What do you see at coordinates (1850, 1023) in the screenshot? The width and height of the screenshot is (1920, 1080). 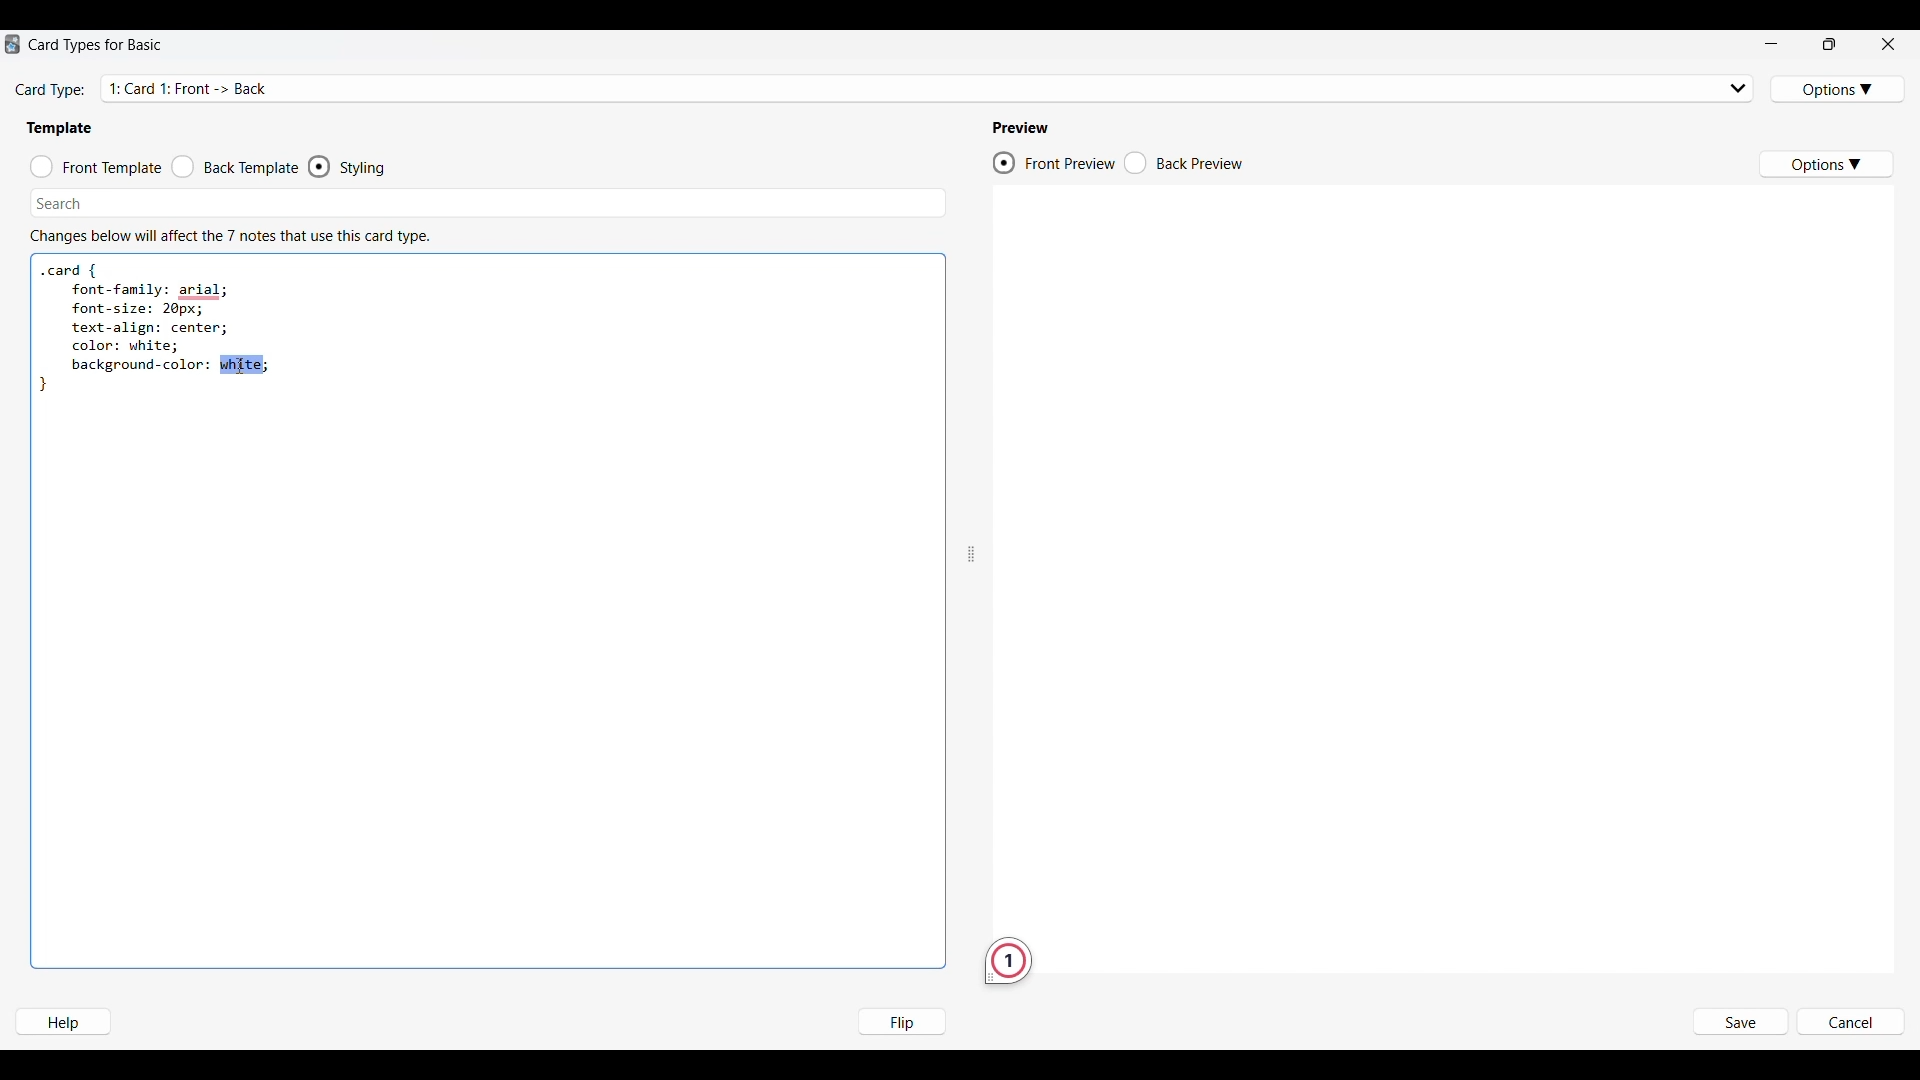 I see `Cancel` at bounding box center [1850, 1023].